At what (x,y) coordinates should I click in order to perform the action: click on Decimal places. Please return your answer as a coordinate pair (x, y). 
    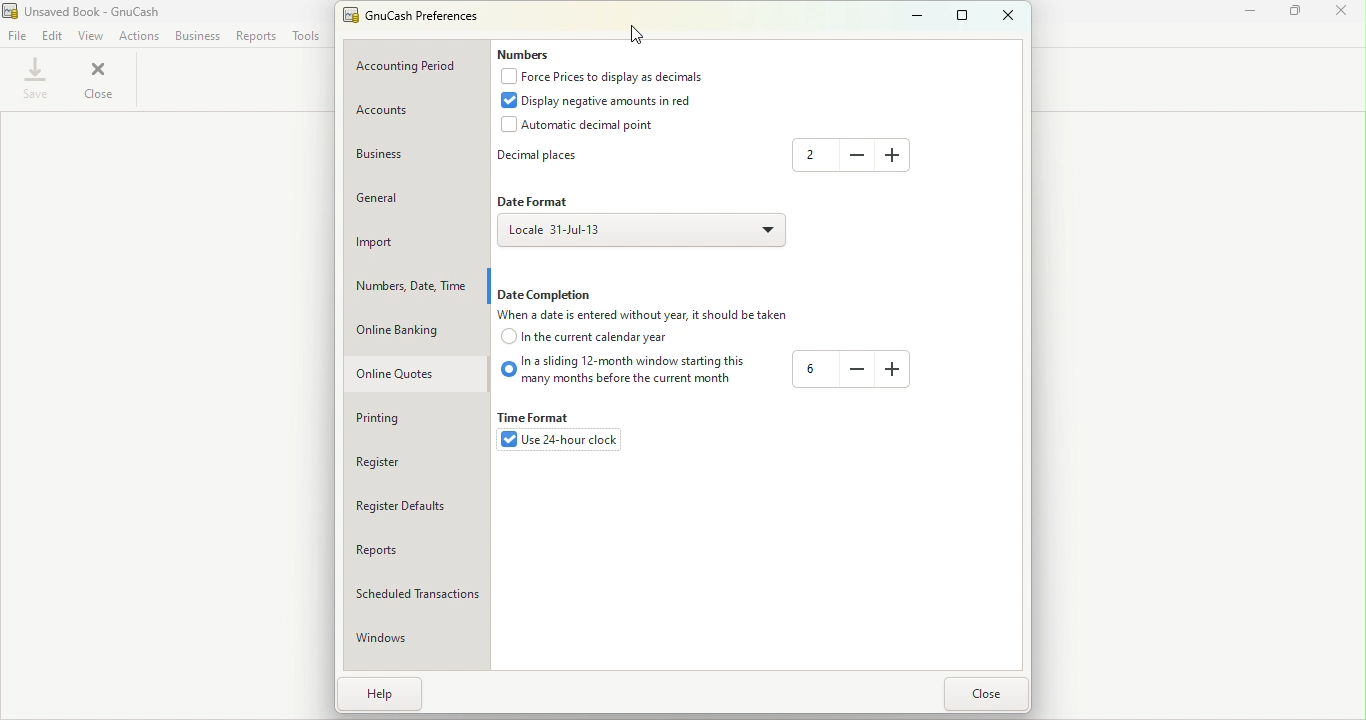
    Looking at the image, I should click on (536, 157).